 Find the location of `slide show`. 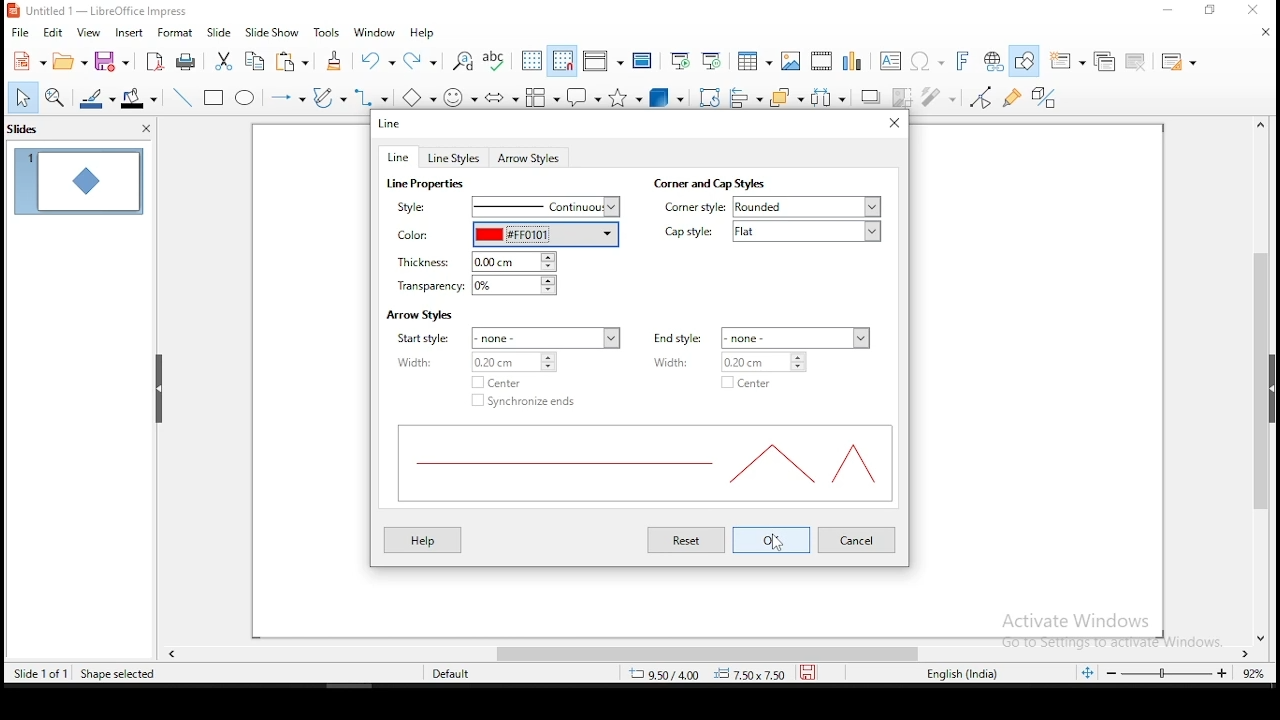

slide show is located at coordinates (271, 31).